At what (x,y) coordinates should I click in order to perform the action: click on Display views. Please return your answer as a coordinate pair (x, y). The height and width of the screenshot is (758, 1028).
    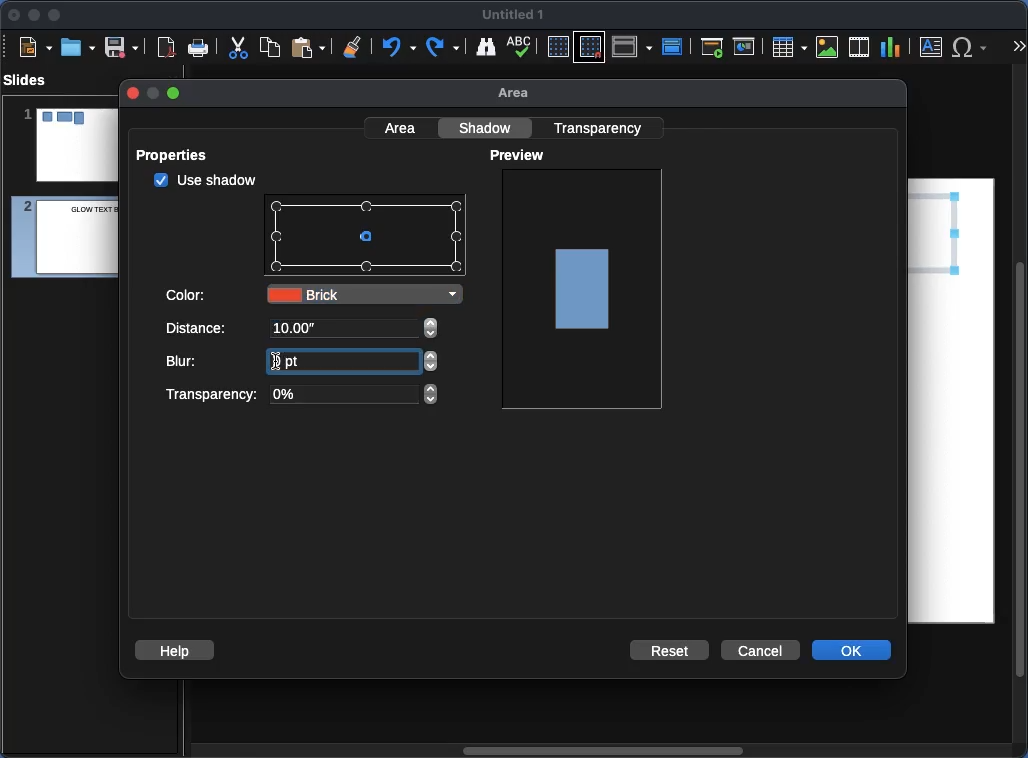
    Looking at the image, I should click on (635, 45).